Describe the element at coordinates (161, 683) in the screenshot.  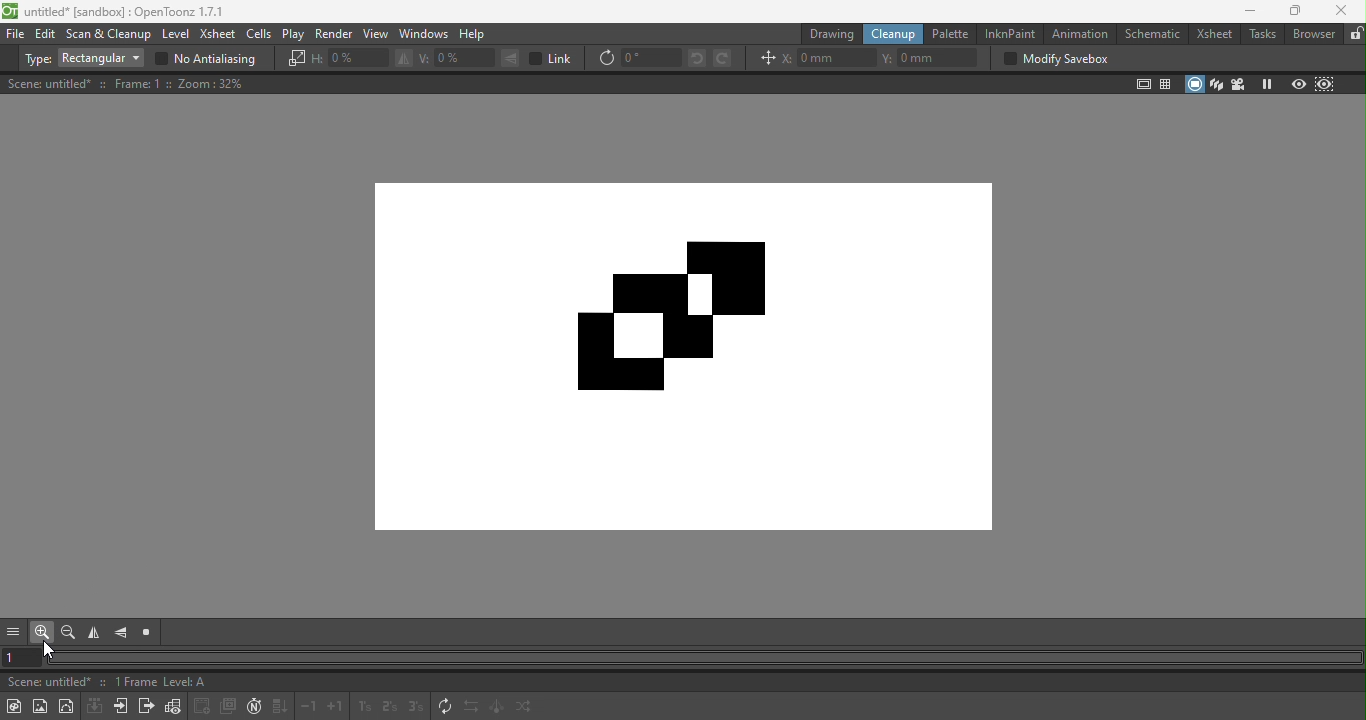
I see `Frame level` at that location.